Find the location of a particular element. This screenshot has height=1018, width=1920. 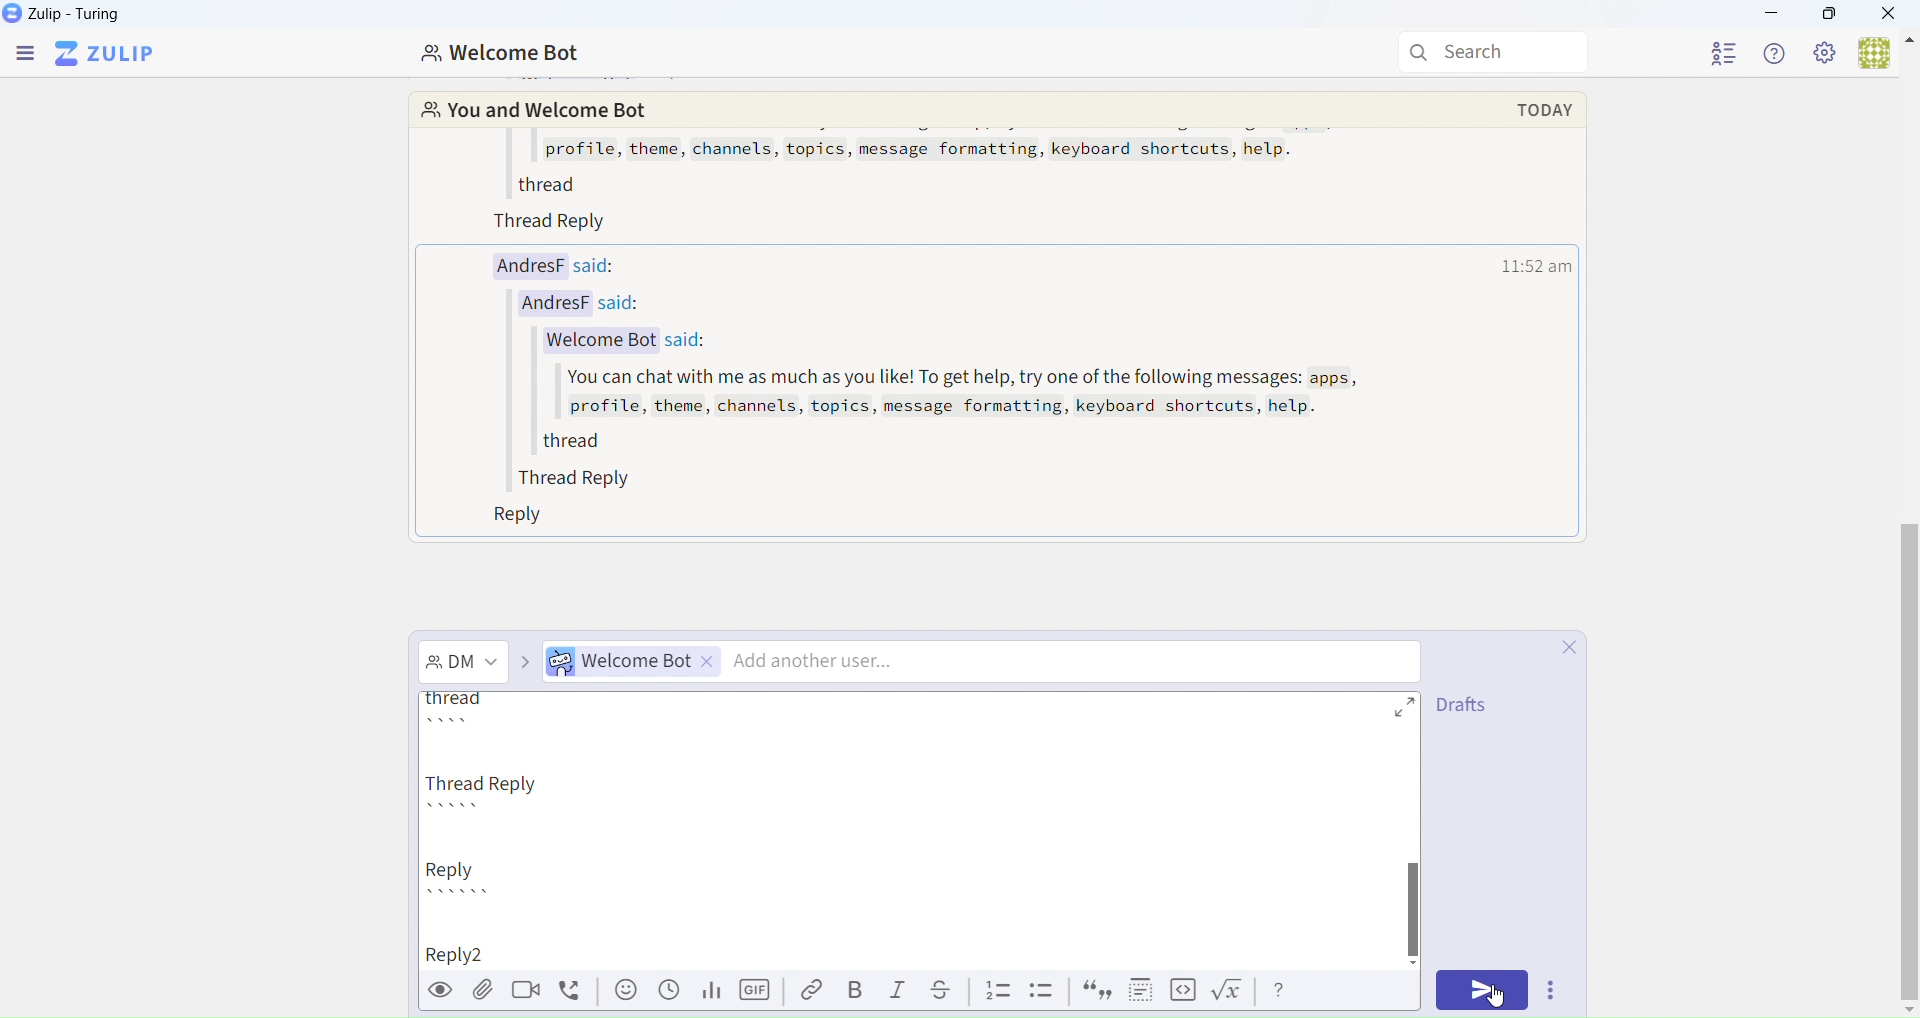

Search is located at coordinates (1494, 50).